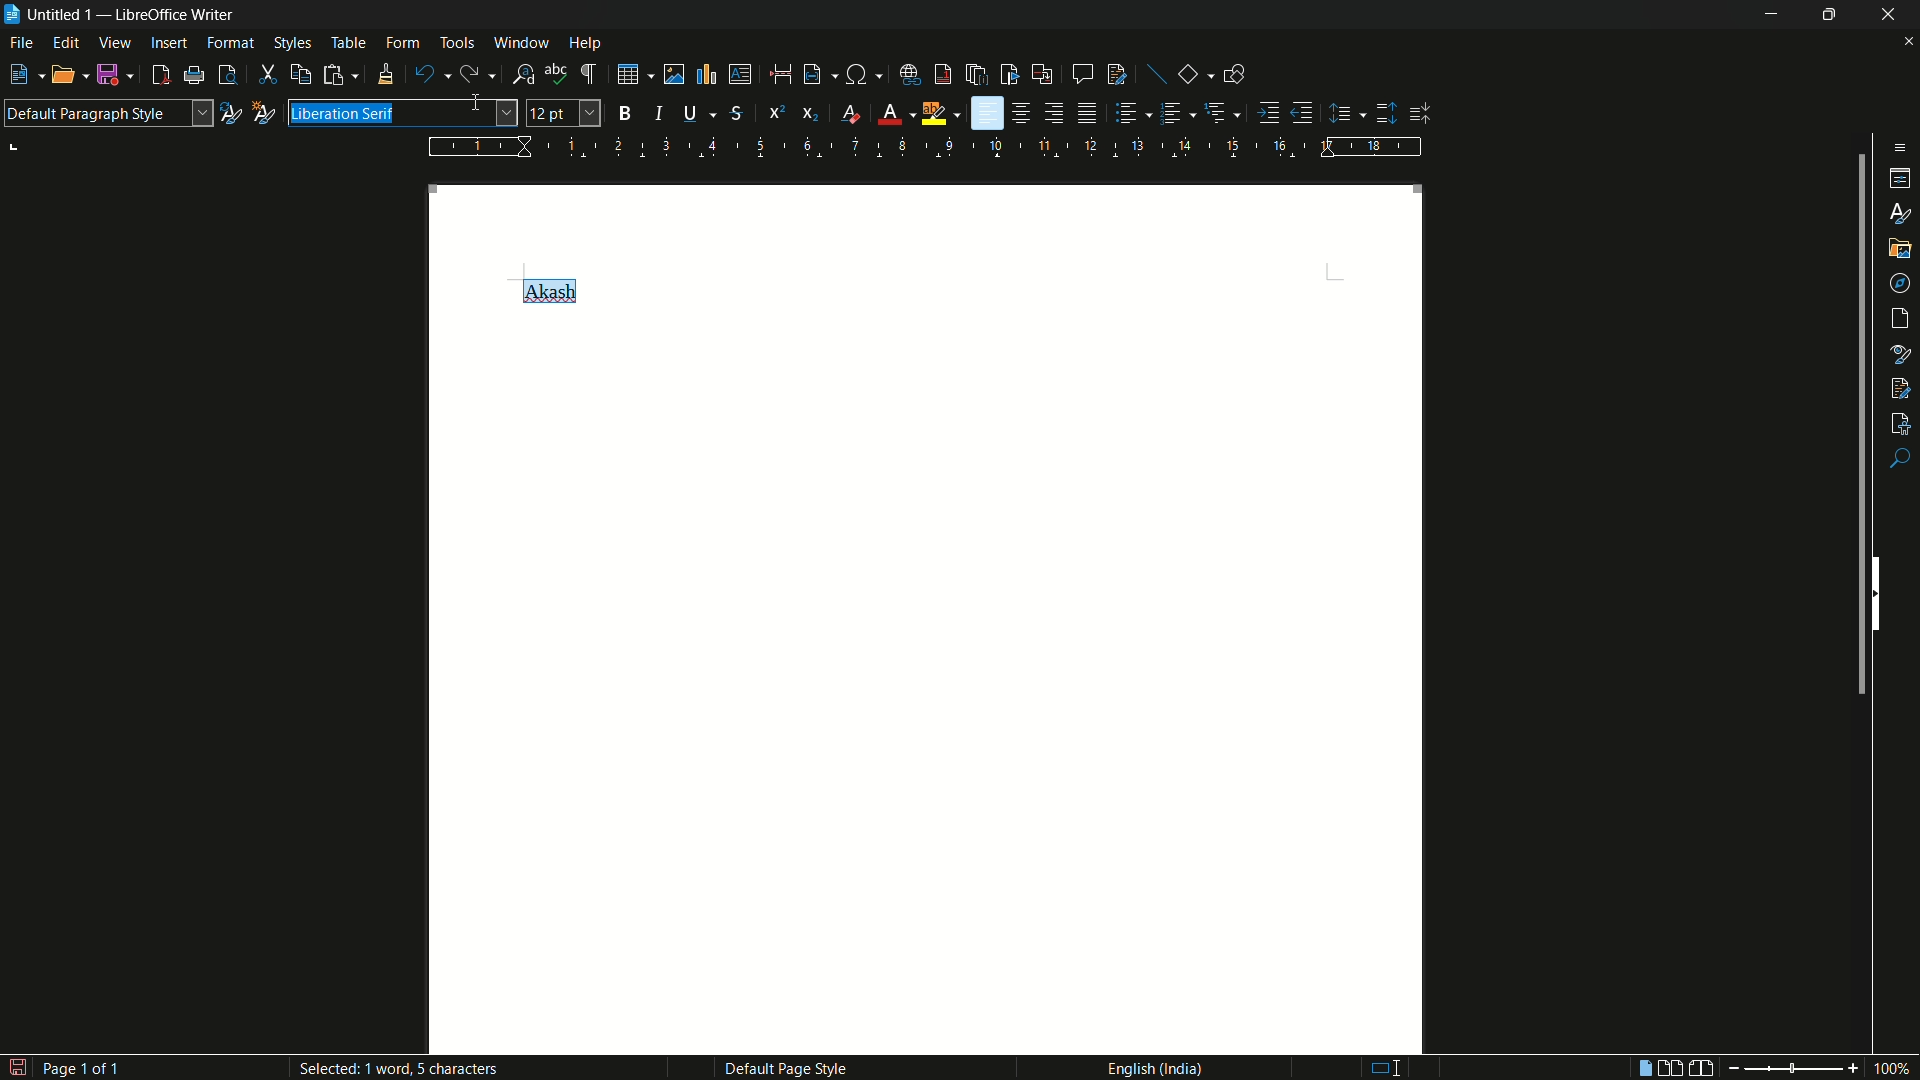 The height and width of the screenshot is (1080, 1920). Describe the element at coordinates (987, 114) in the screenshot. I see `align left` at that location.